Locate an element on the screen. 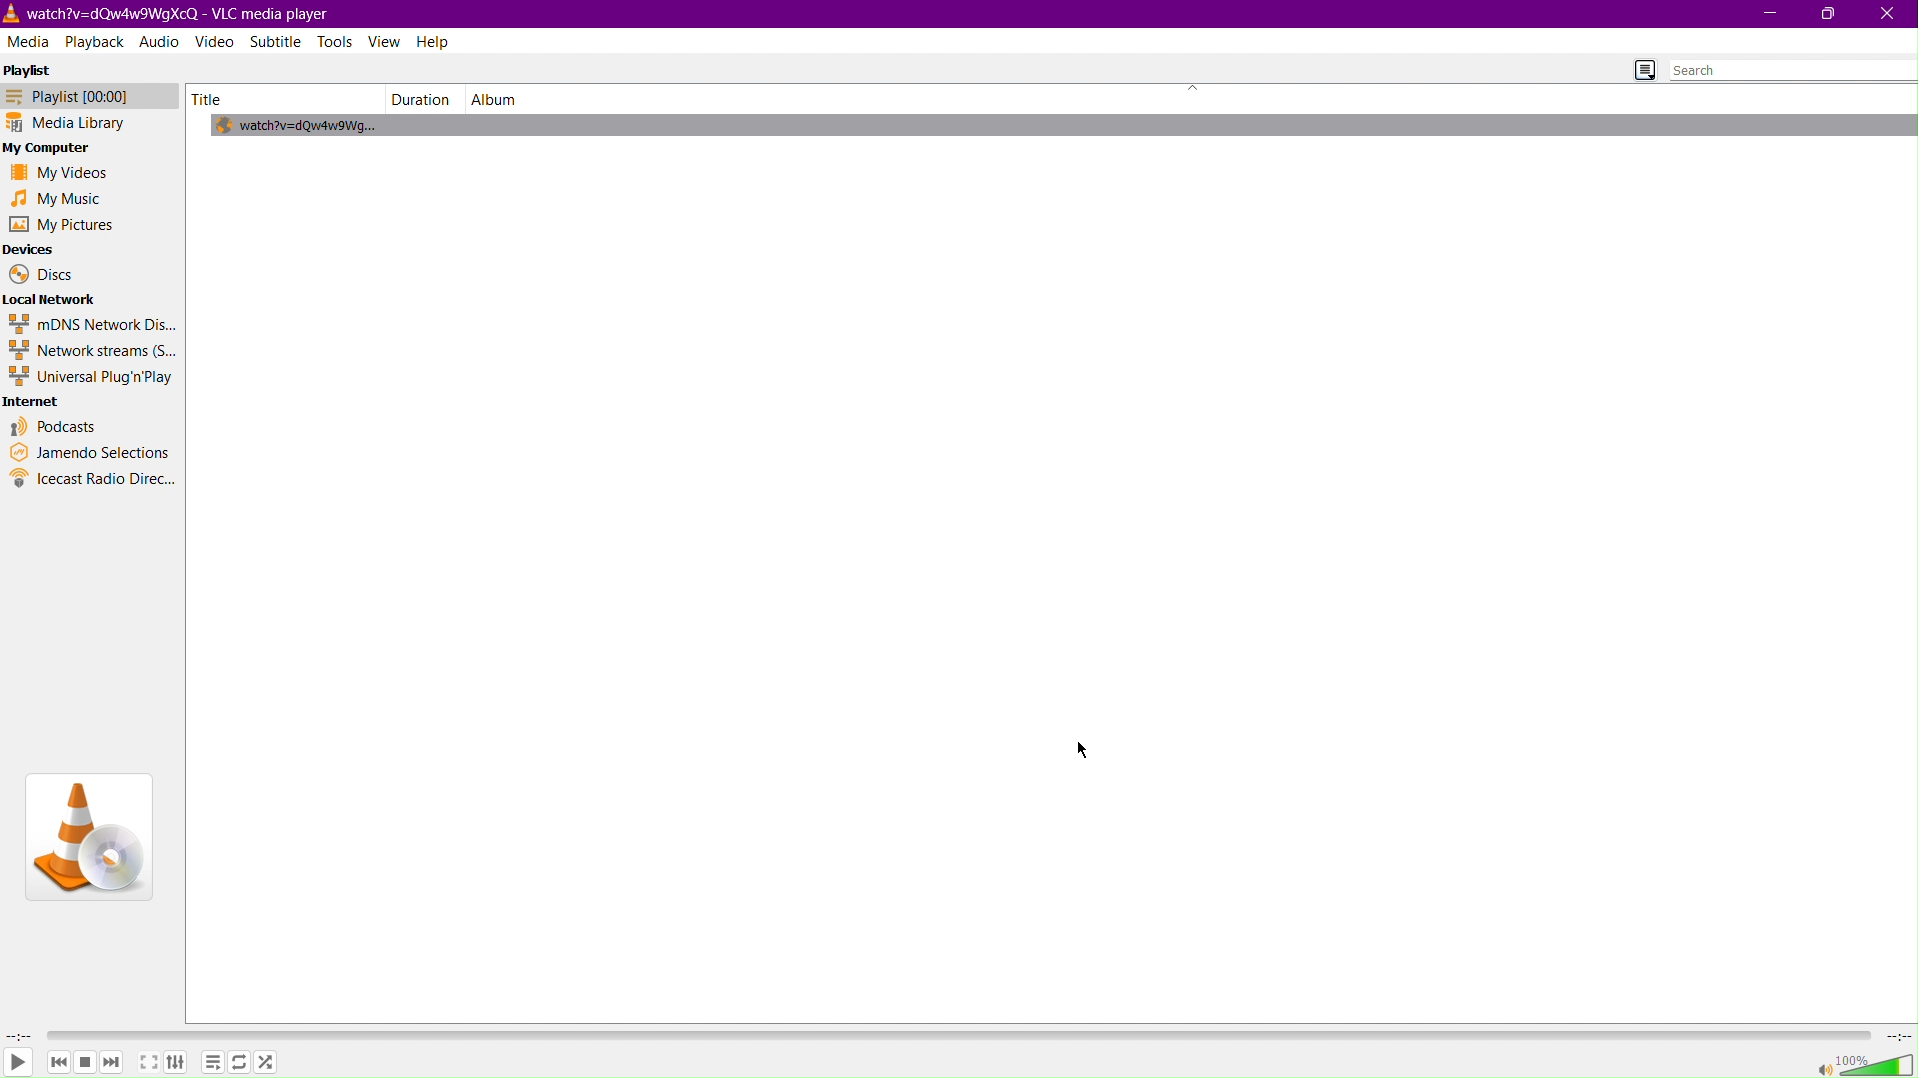 The height and width of the screenshot is (1078, 1918). Toggle Loop is located at coordinates (237, 1063).